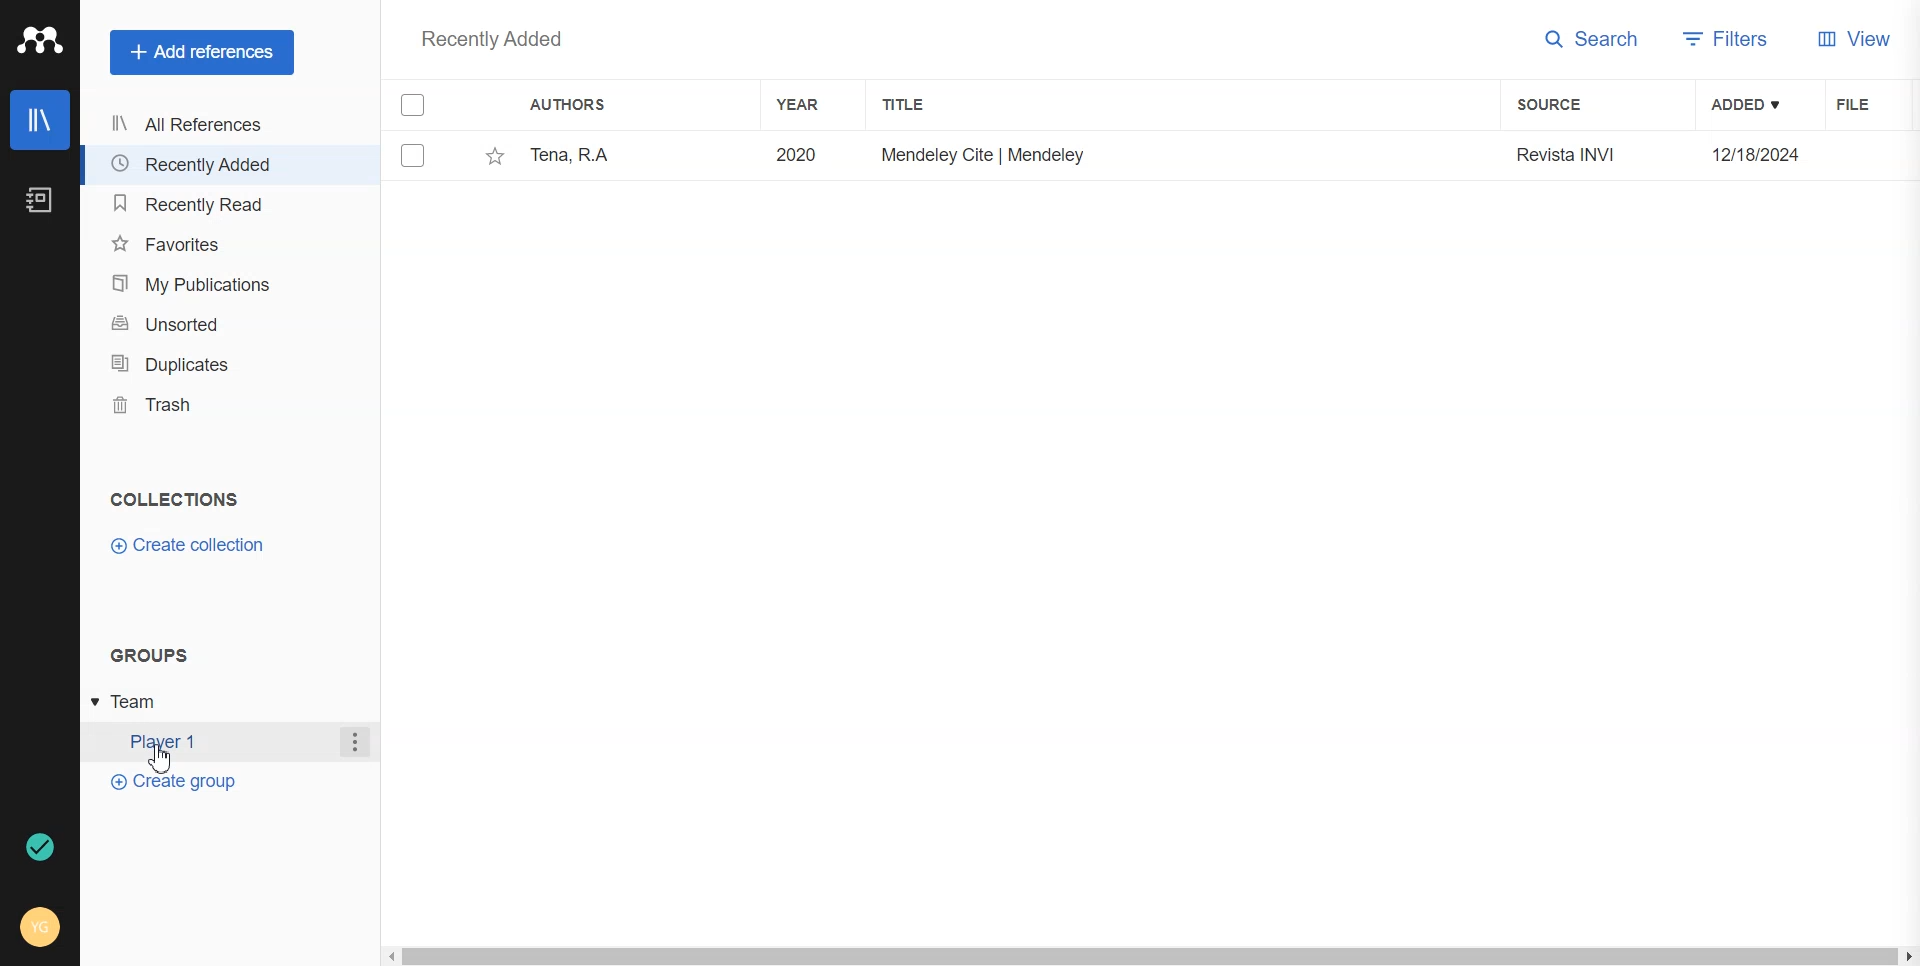 Image resolution: width=1920 pixels, height=966 pixels. I want to click on Account, so click(39, 926).